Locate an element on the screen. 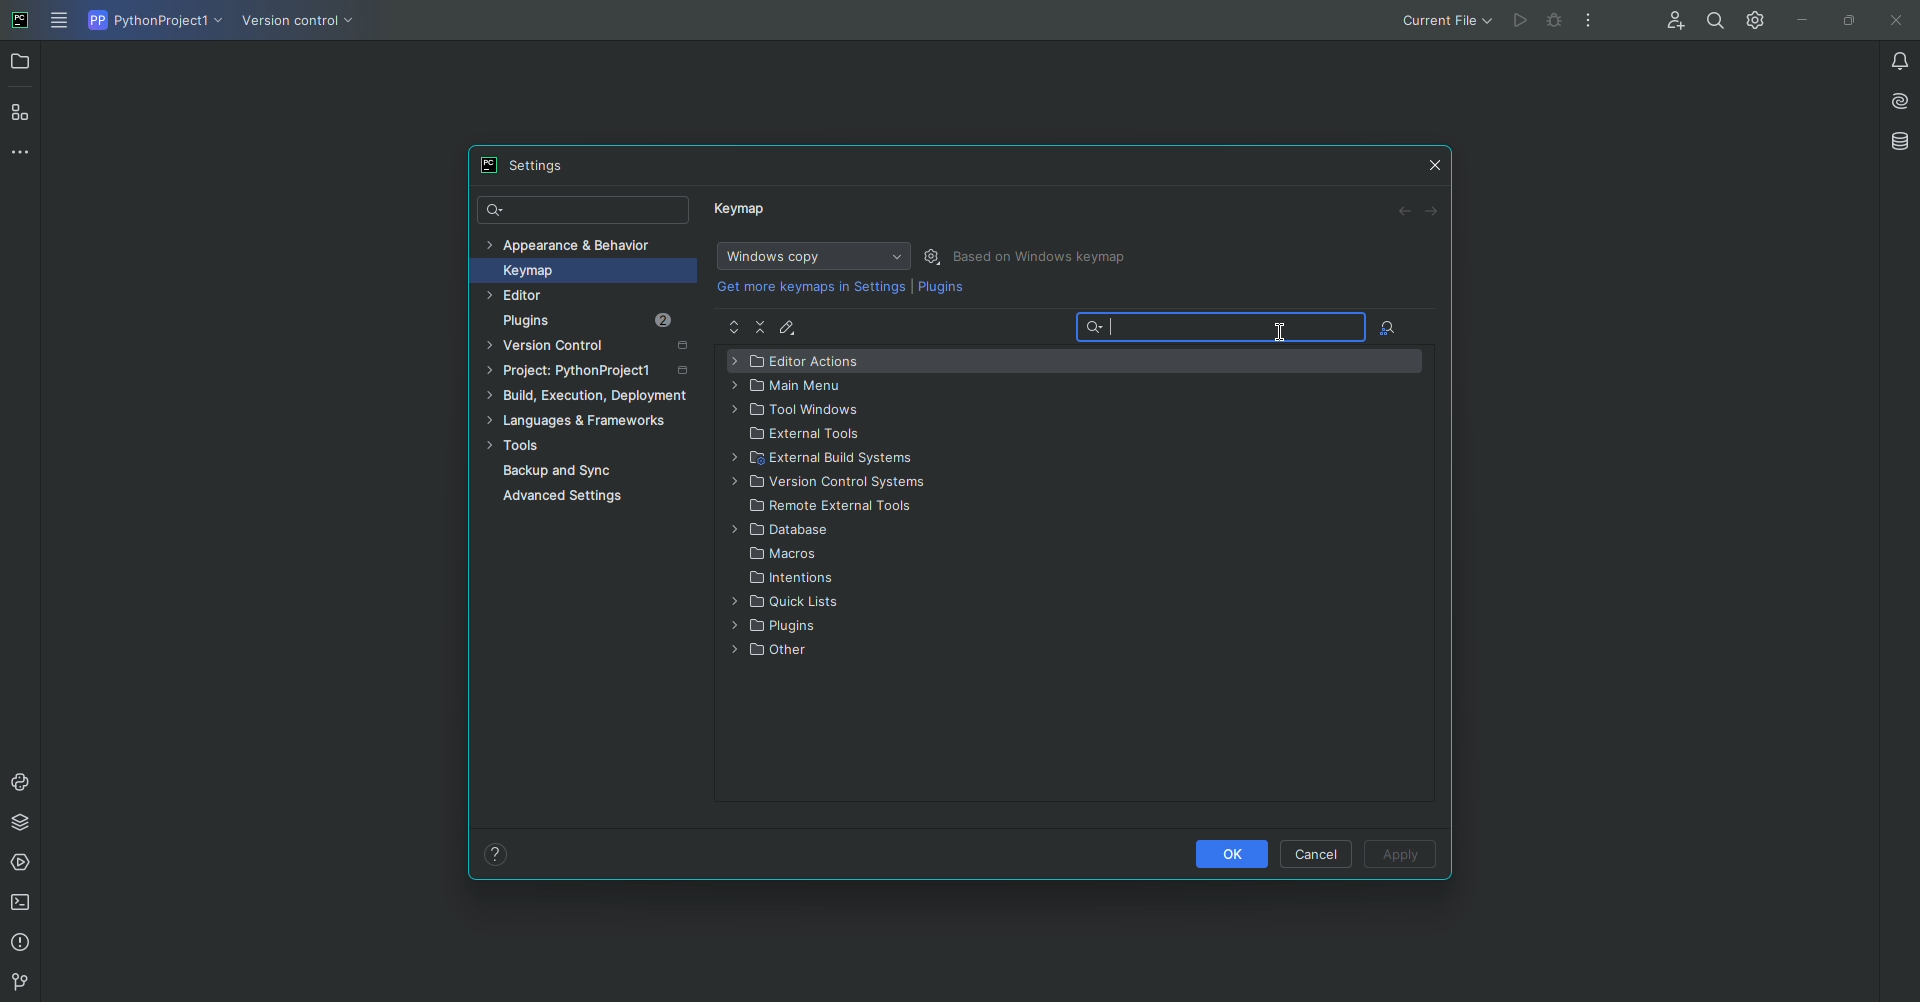 The height and width of the screenshot is (1002, 1920). Intentions is located at coordinates (794, 580).